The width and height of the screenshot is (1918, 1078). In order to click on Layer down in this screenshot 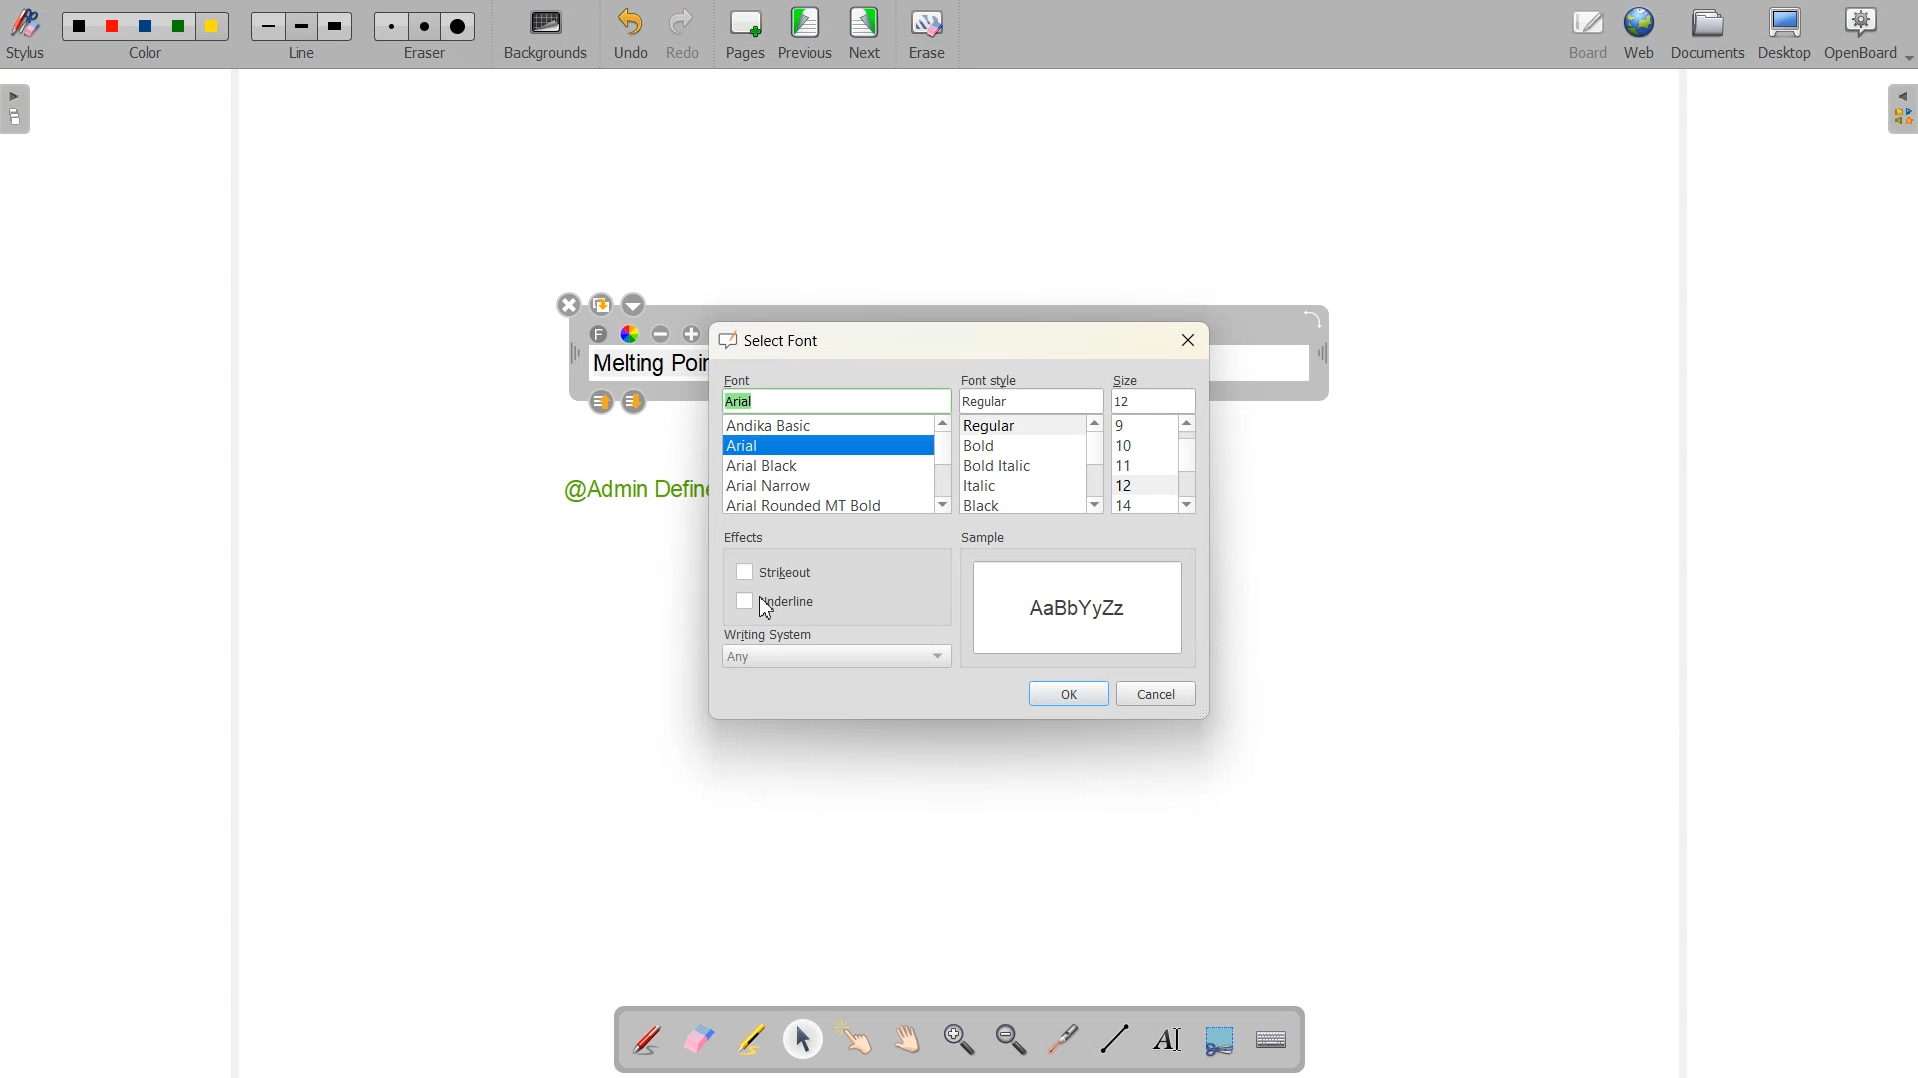, I will do `click(635, 403)`.